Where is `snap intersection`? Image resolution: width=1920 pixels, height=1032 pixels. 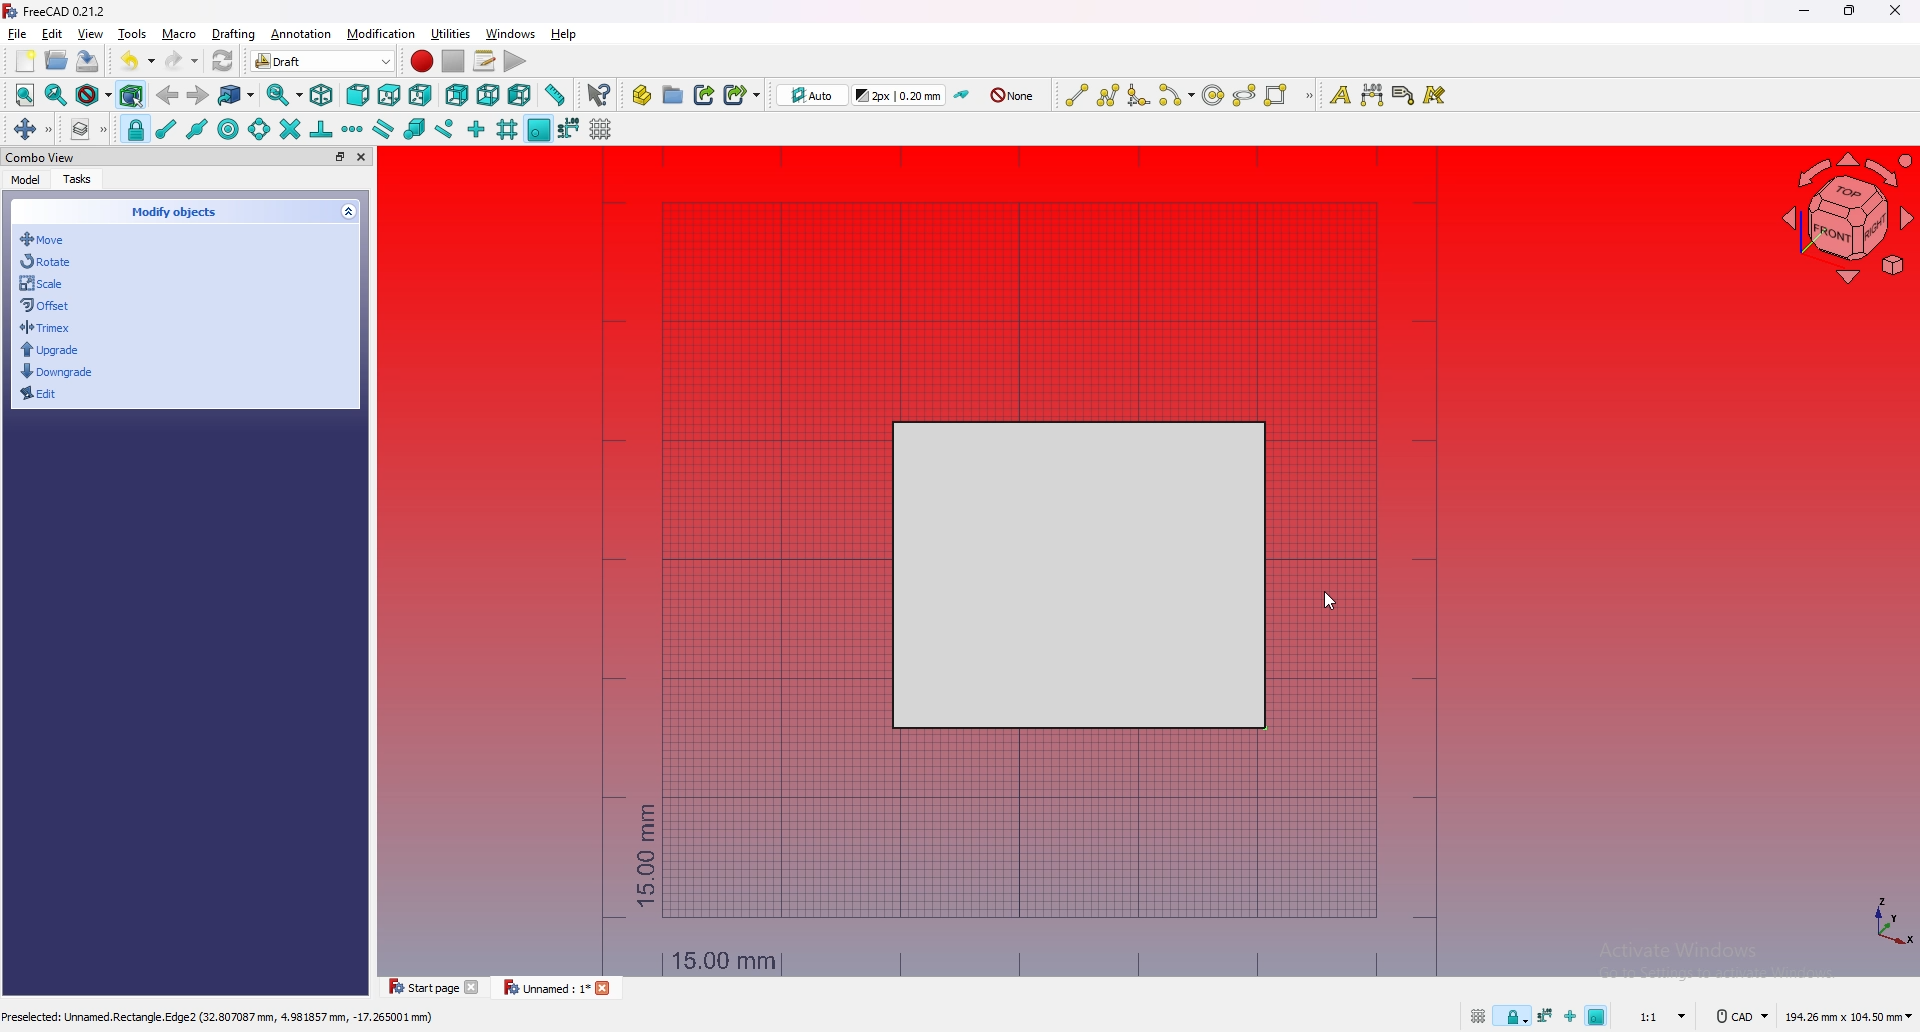 snap intersection is located at coordinates (288, 129).